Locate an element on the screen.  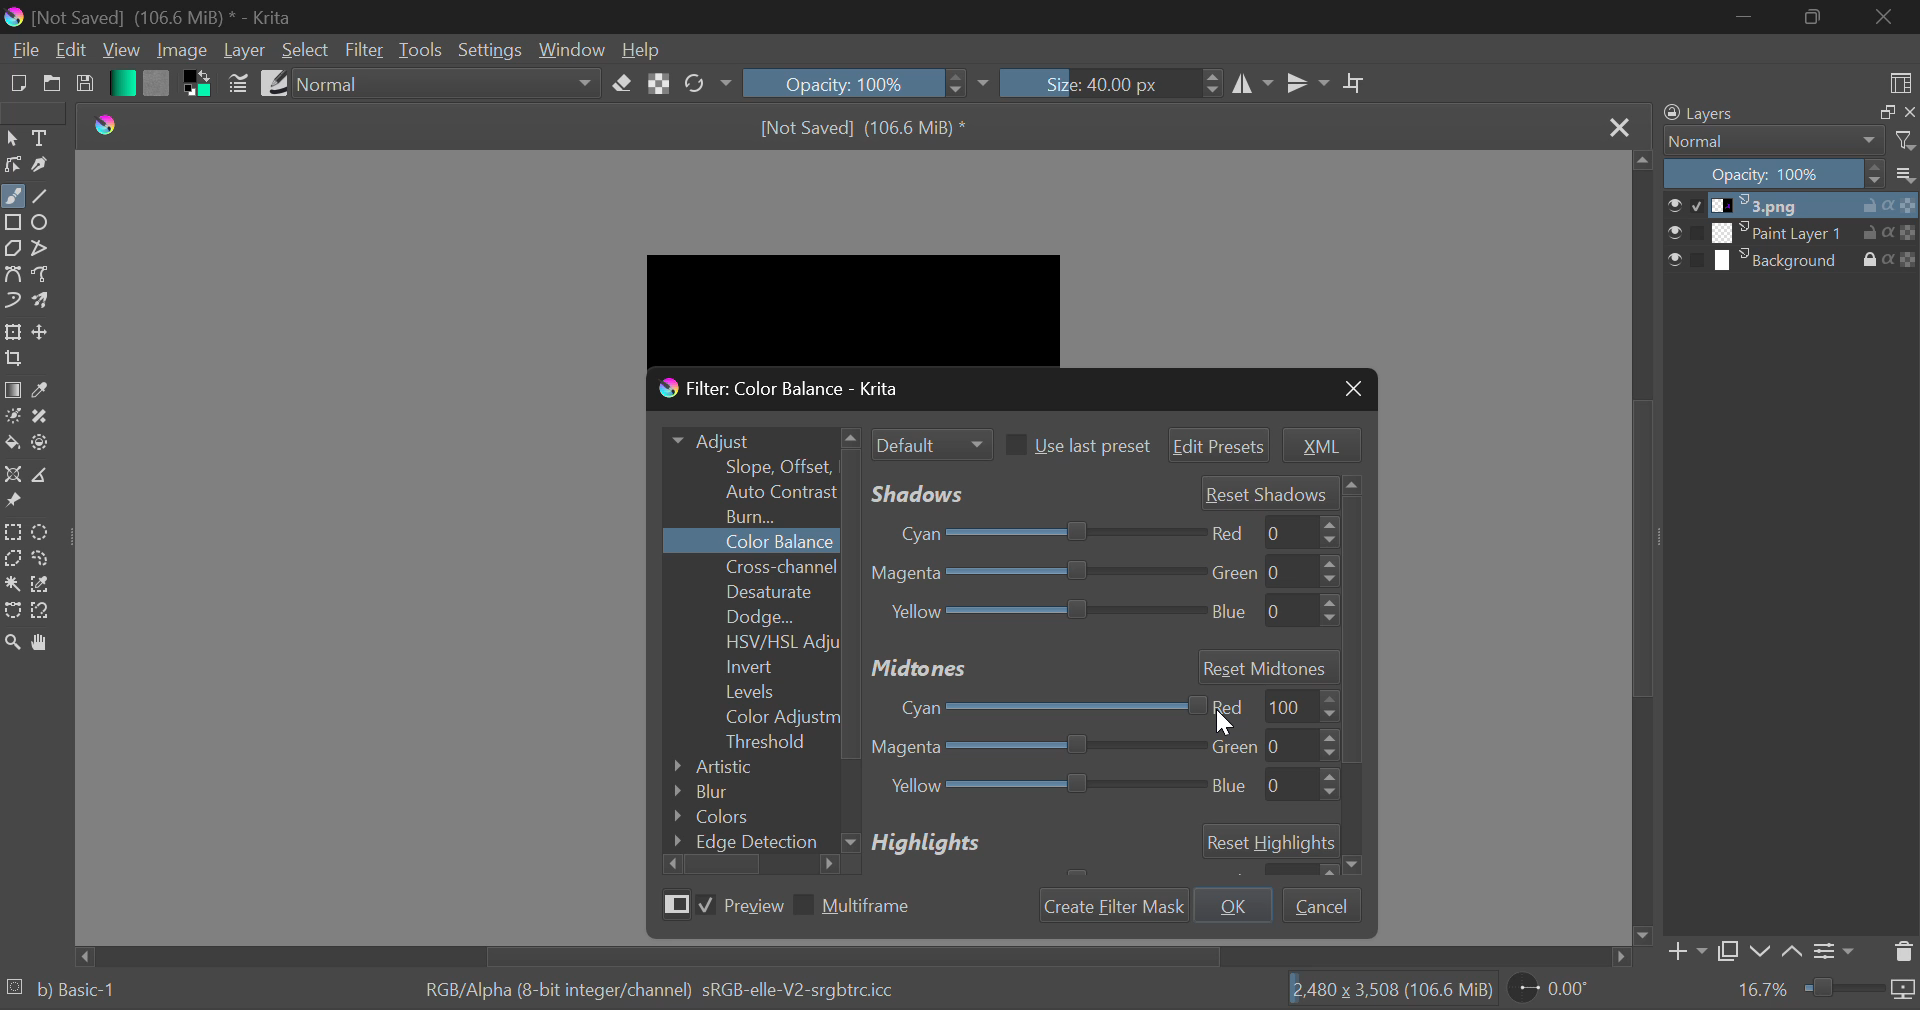
Dodge is located at coordinates (750, 616).